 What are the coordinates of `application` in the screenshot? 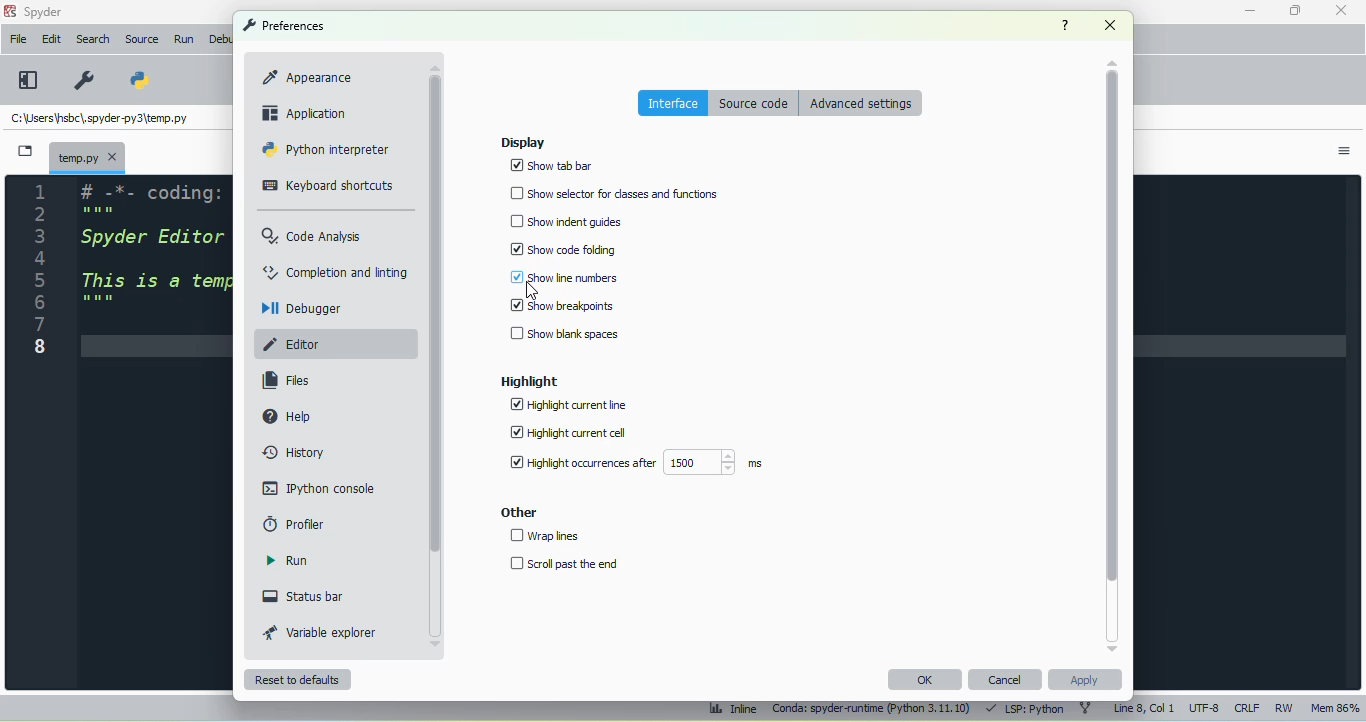 It's located at (307, 112).